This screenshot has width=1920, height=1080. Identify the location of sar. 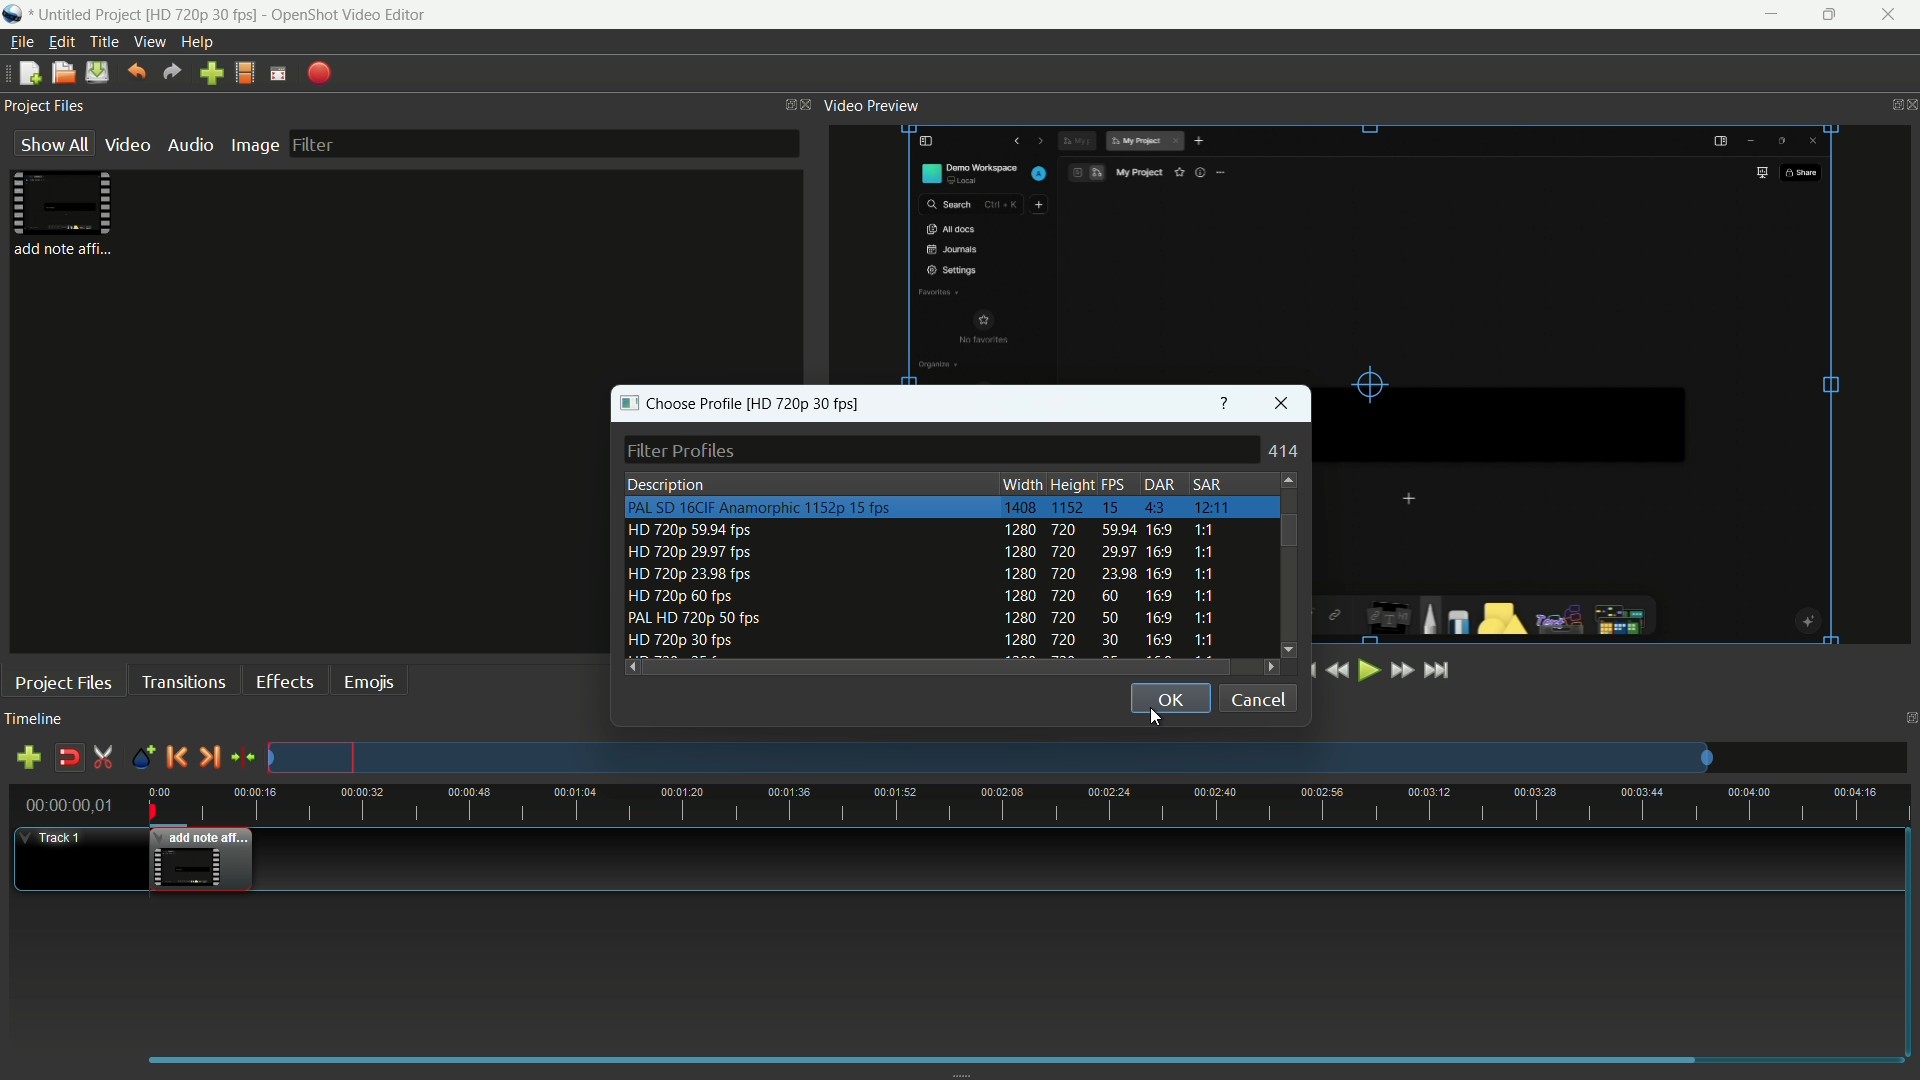
(1206, 484).